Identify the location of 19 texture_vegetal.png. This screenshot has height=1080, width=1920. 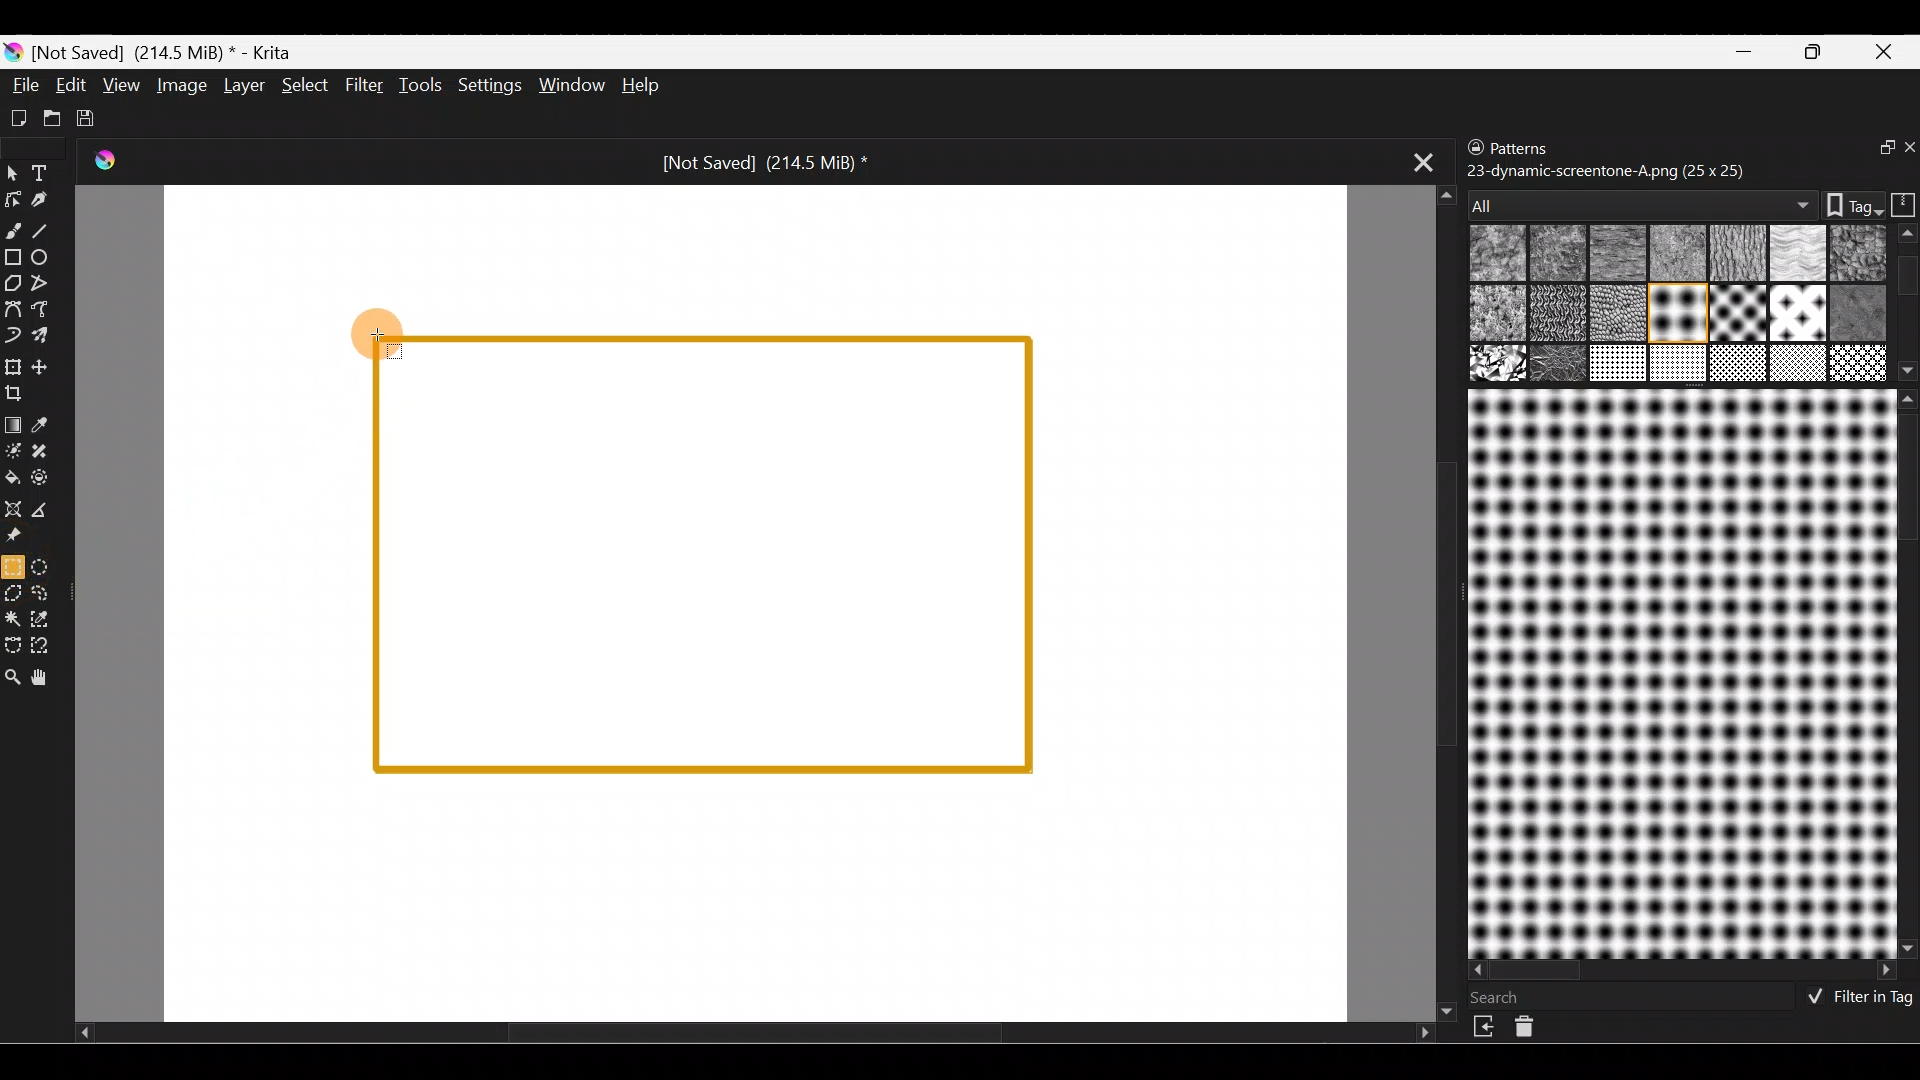
(1856, 360).